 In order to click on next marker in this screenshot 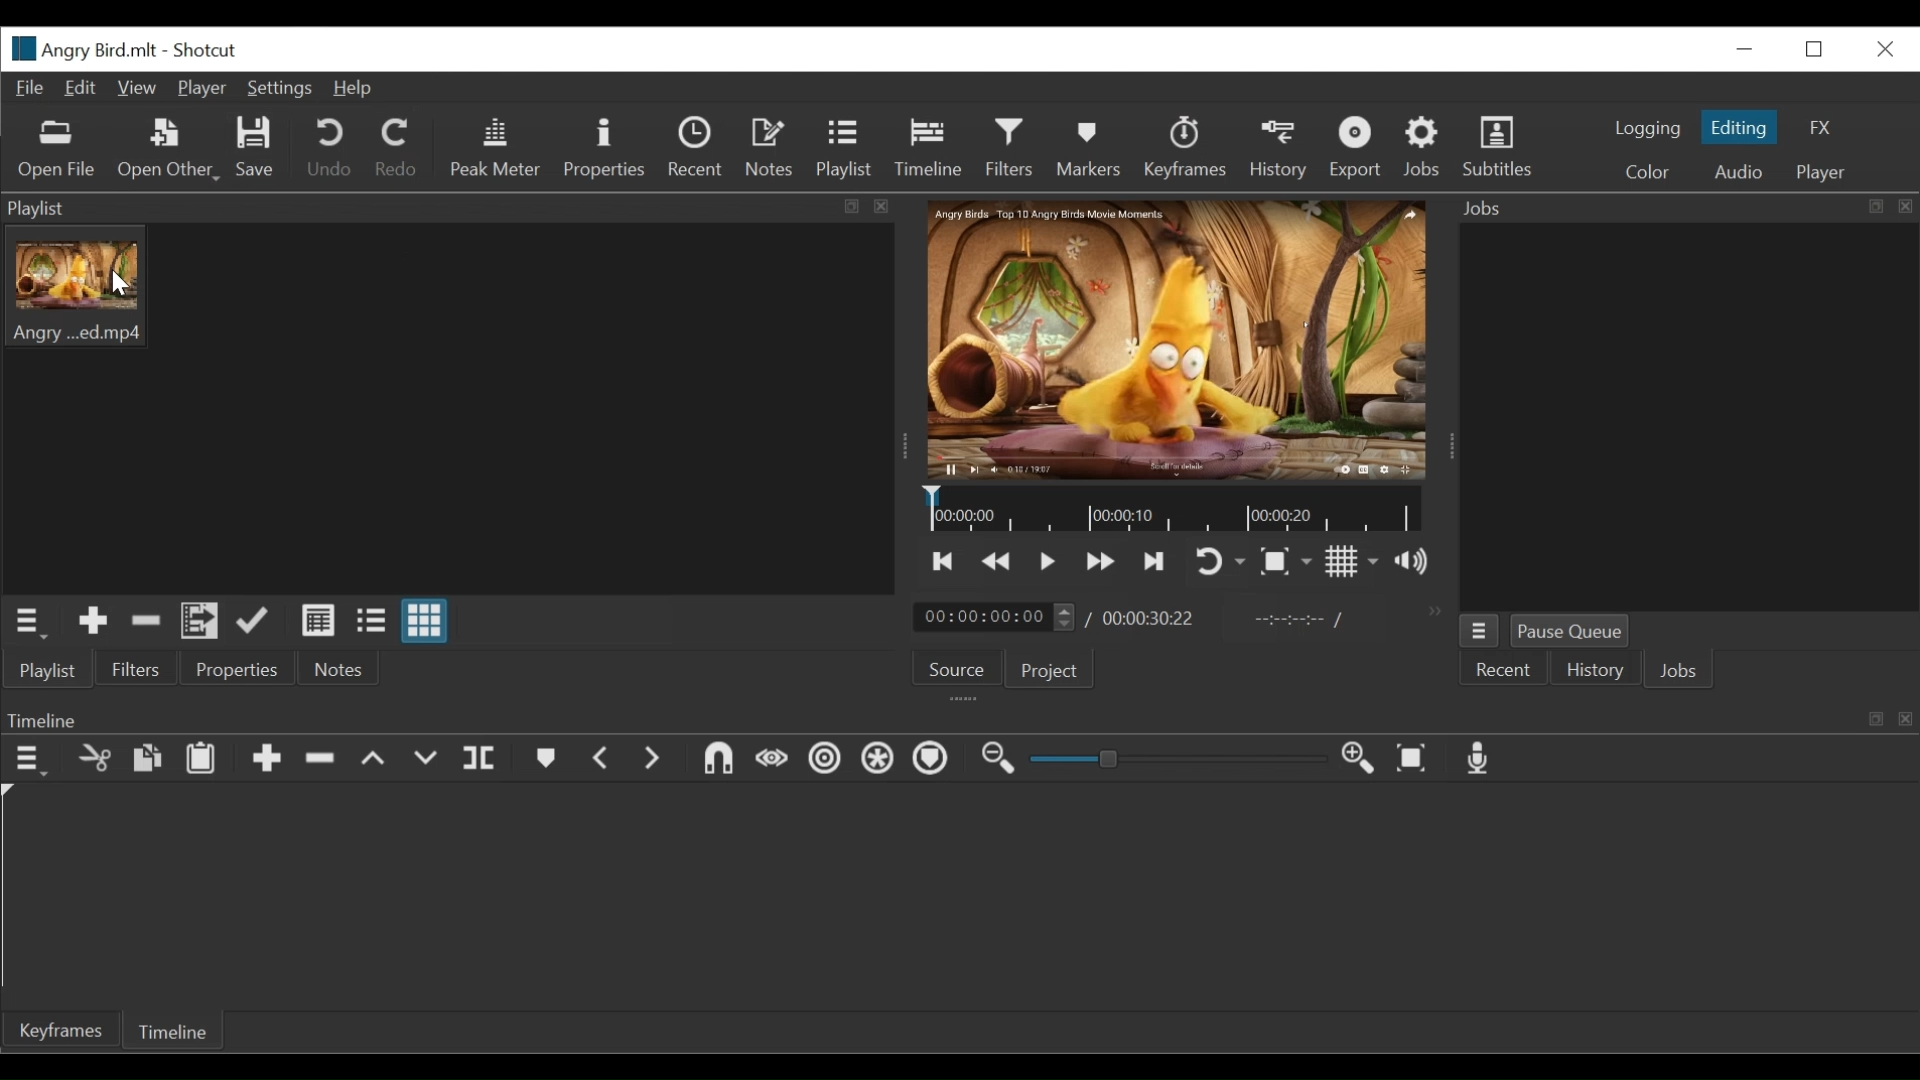, I will do `click(652, 758)`.